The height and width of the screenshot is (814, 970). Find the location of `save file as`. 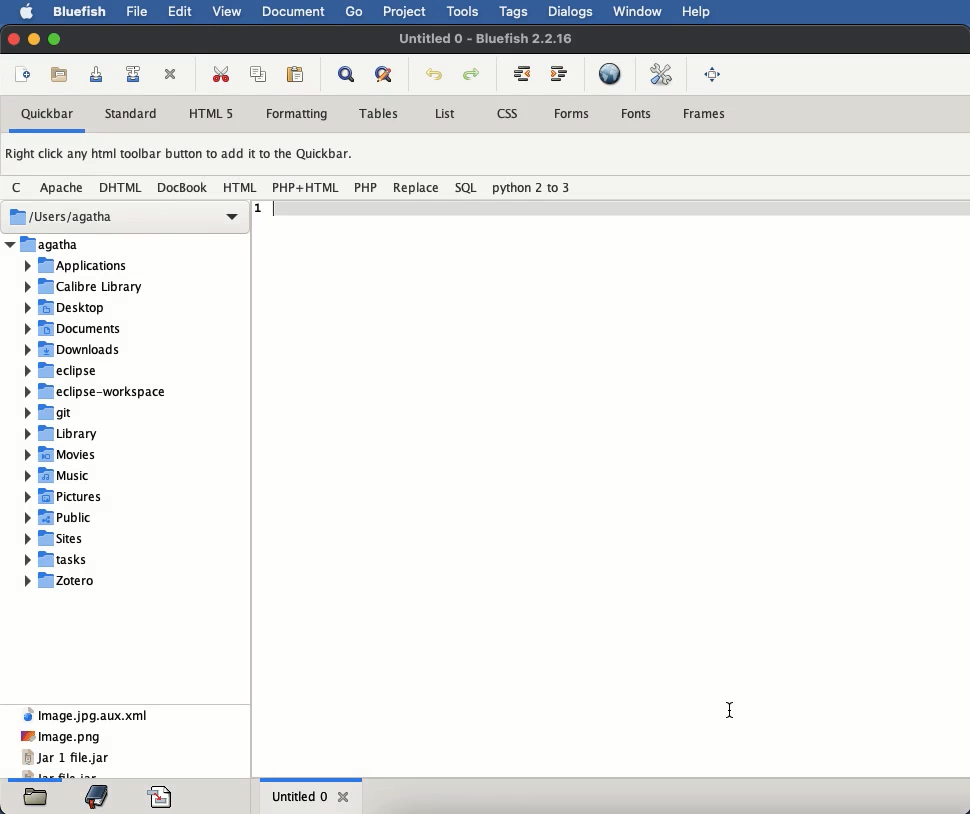

save file as is located at coordinates (137, 72).